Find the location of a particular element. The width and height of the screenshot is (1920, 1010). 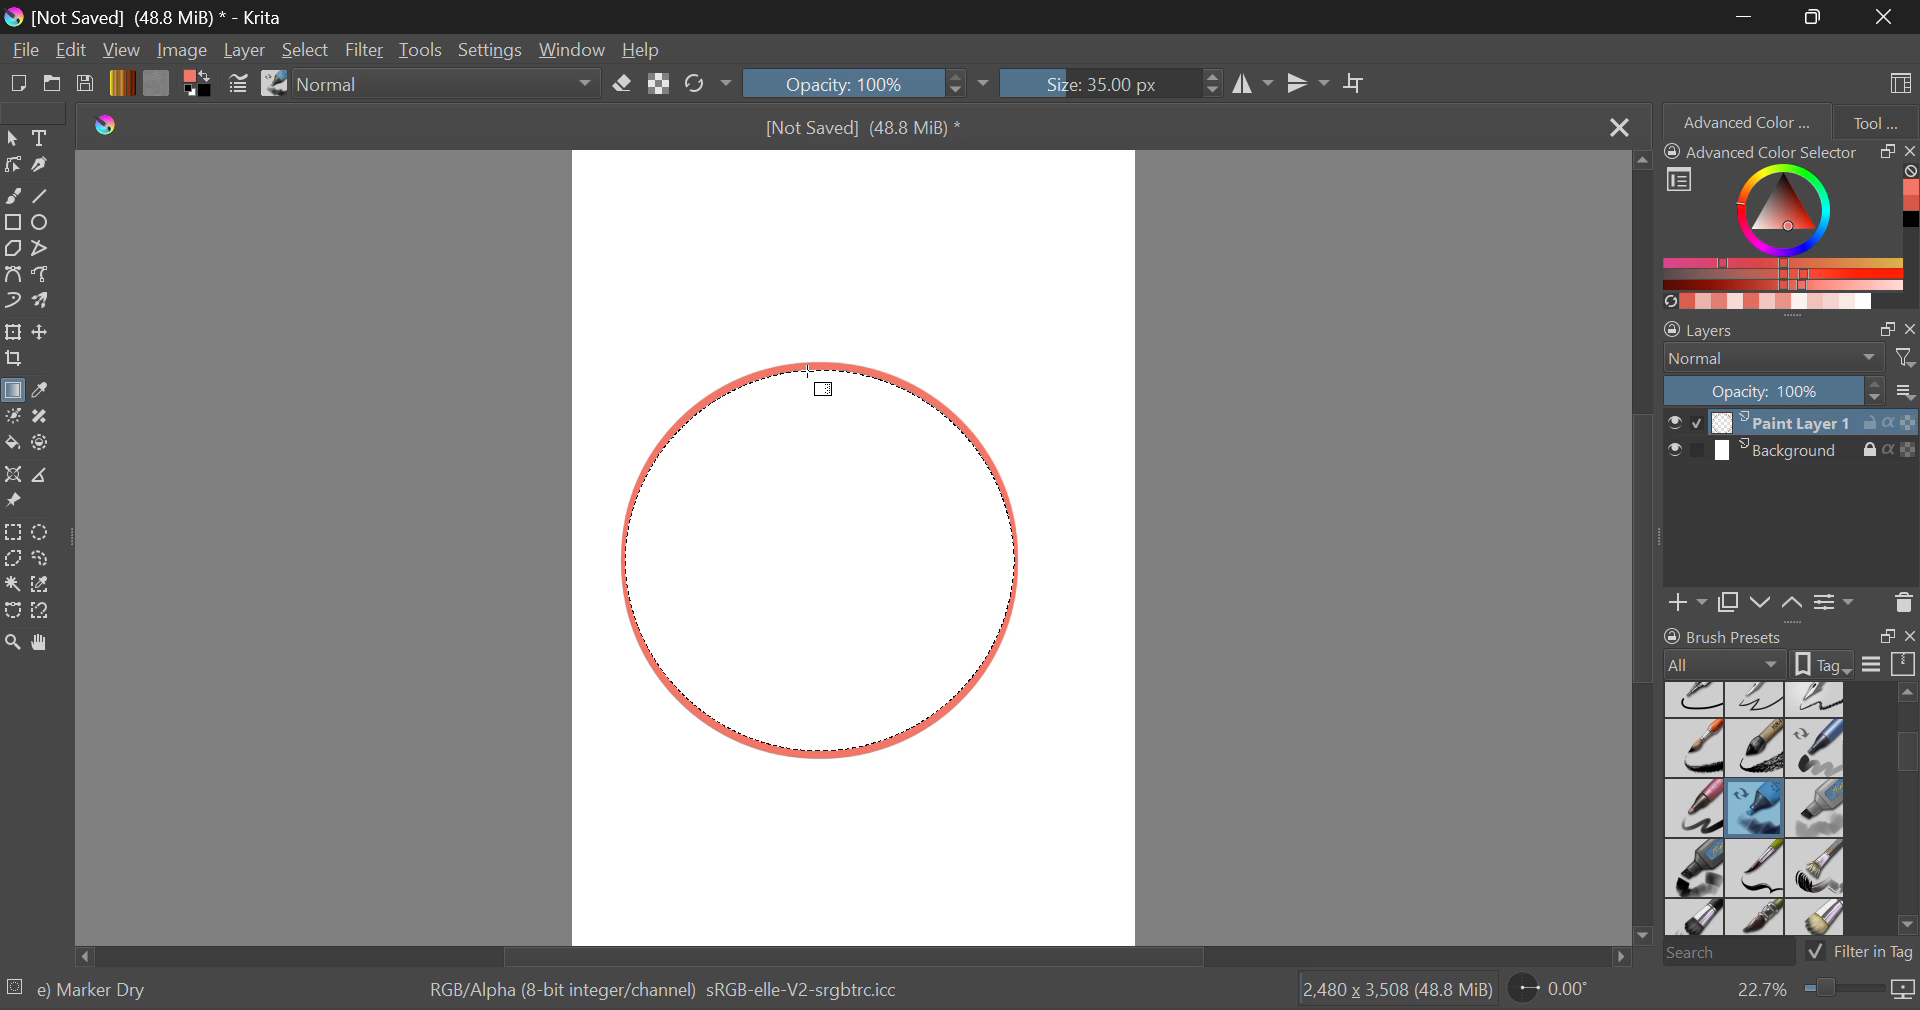

Search is located at coordinates (1723, 954).